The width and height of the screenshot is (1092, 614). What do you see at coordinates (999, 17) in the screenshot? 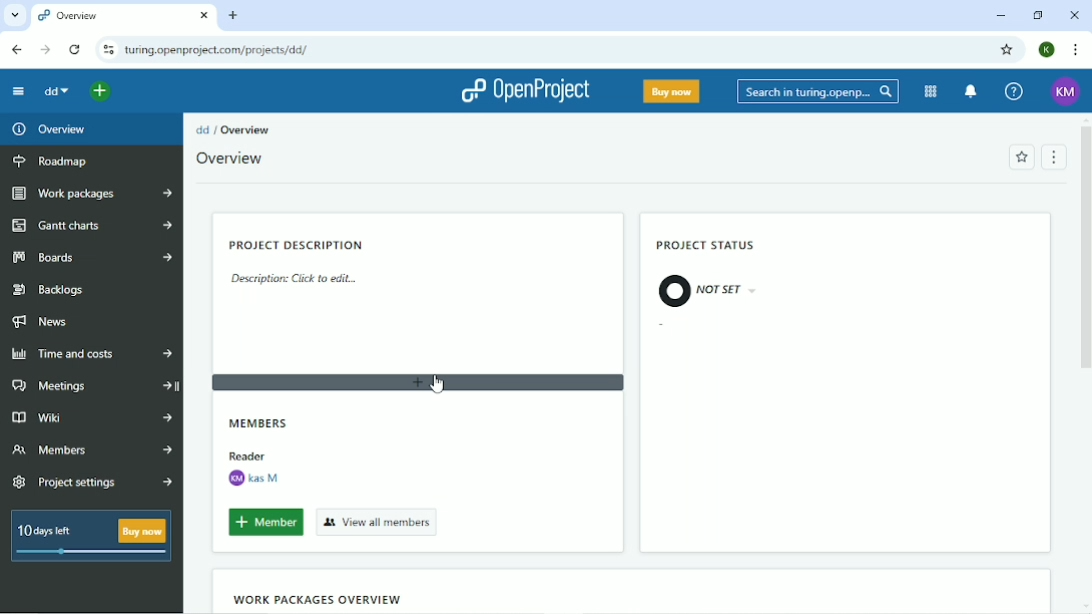
I see `Minimize` at bounding box center [999, 17].